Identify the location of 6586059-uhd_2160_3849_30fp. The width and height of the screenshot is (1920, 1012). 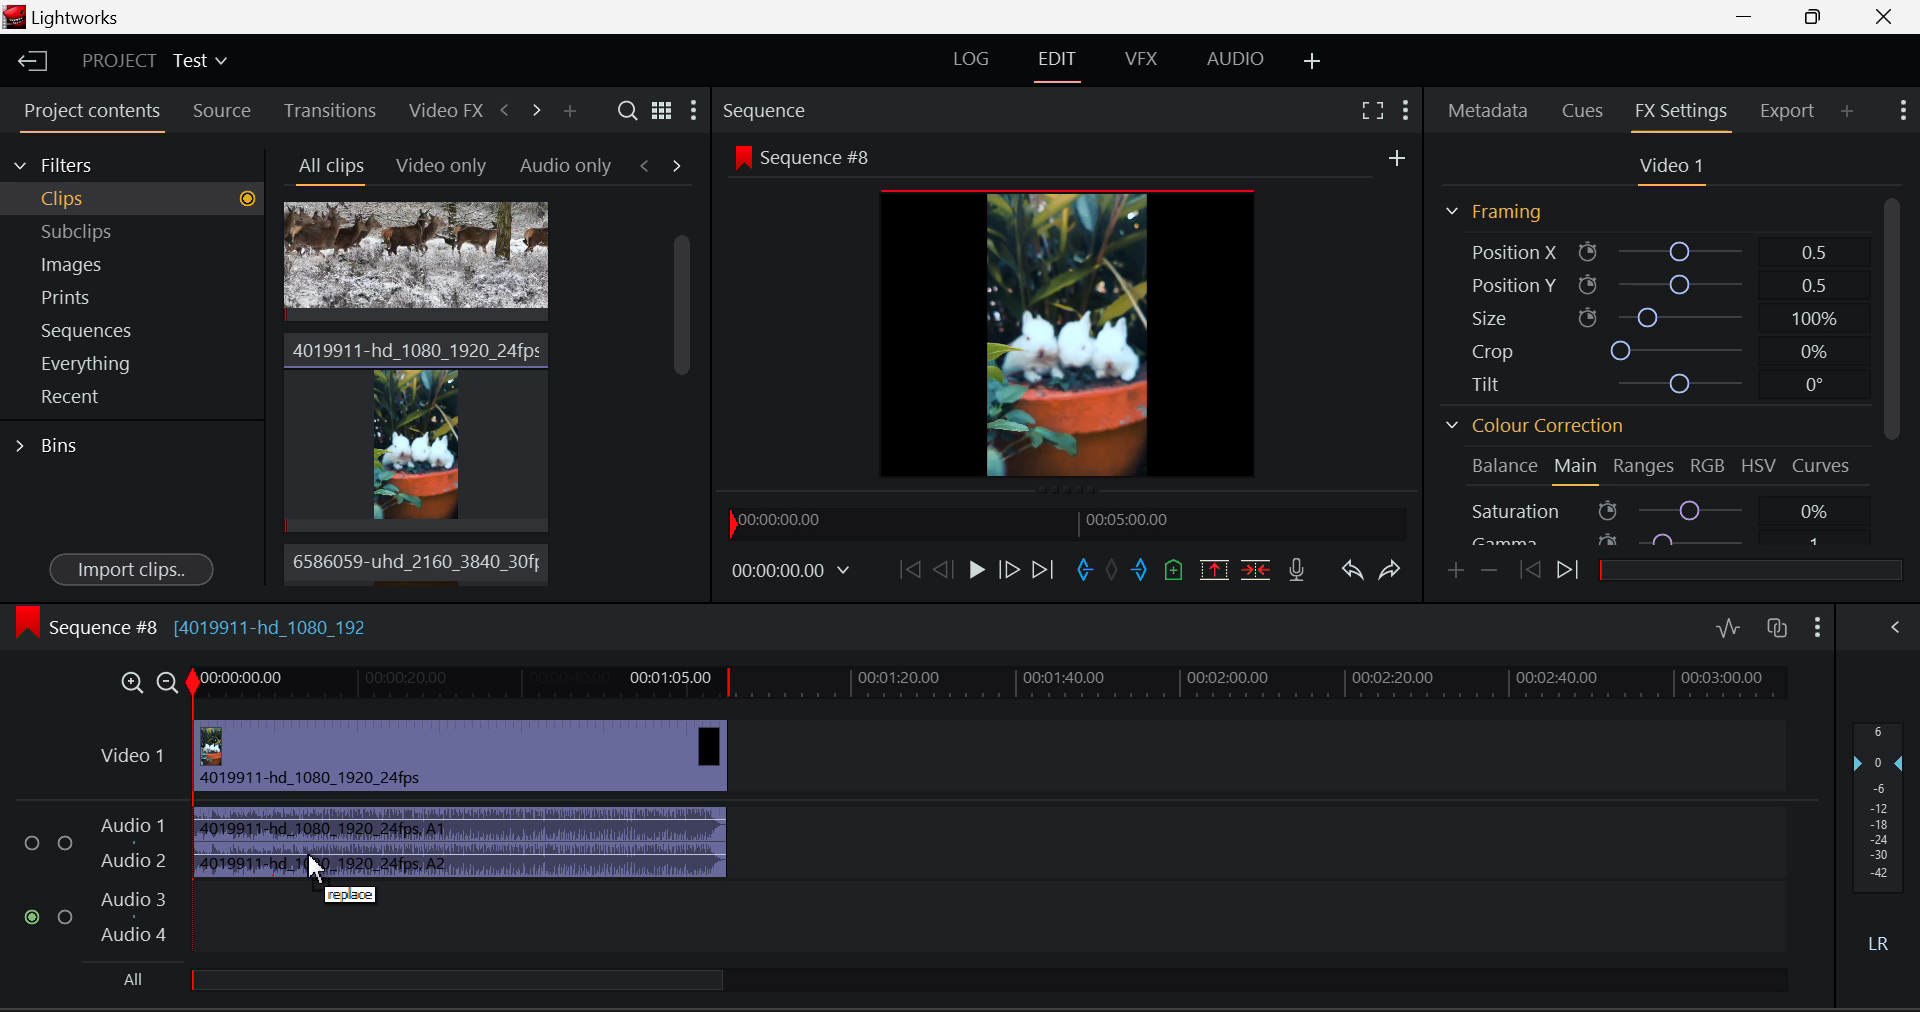
(411, 562).